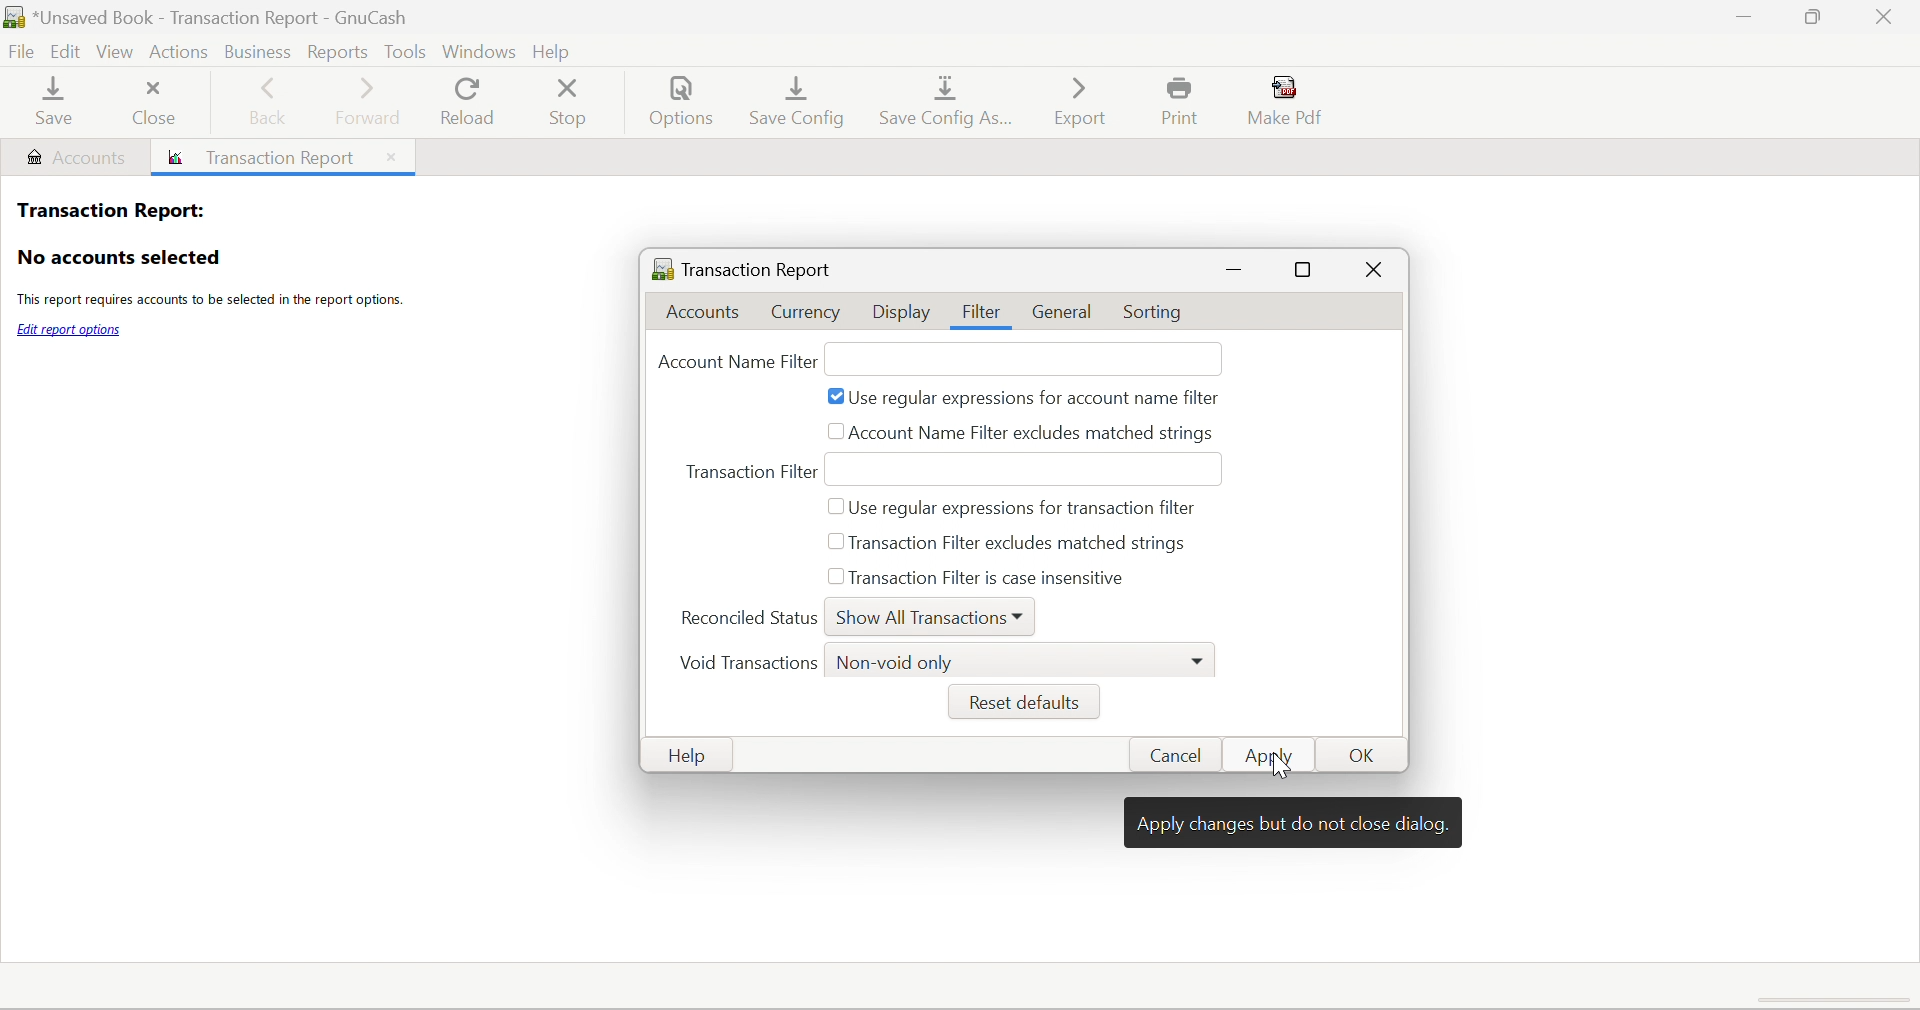 This screenshot has height=1010, width=1920. I want to click on Tools, so click(404, 50).